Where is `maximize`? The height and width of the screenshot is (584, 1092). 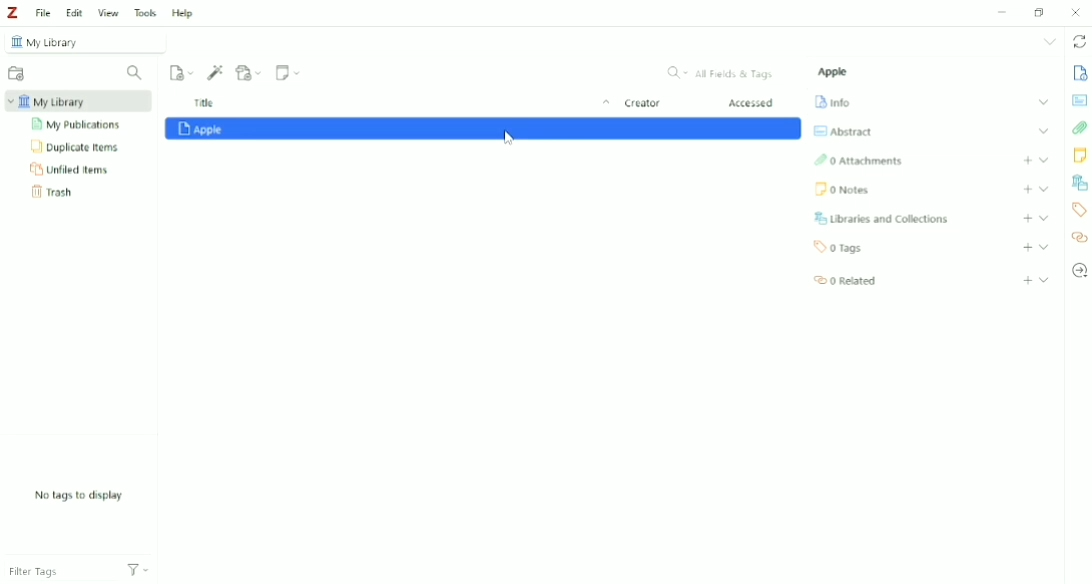
maximize is located at coordinates (1039, 12).